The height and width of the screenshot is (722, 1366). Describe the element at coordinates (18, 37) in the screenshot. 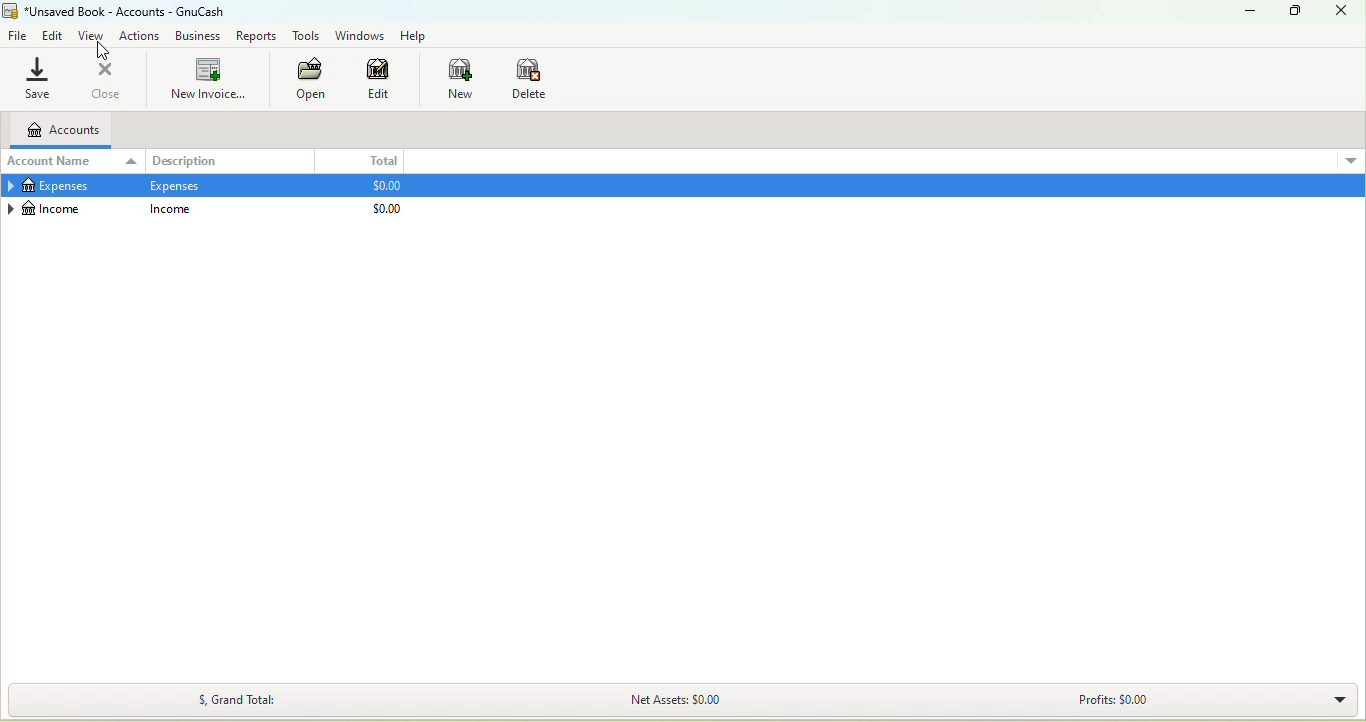

I see `File` at that location.